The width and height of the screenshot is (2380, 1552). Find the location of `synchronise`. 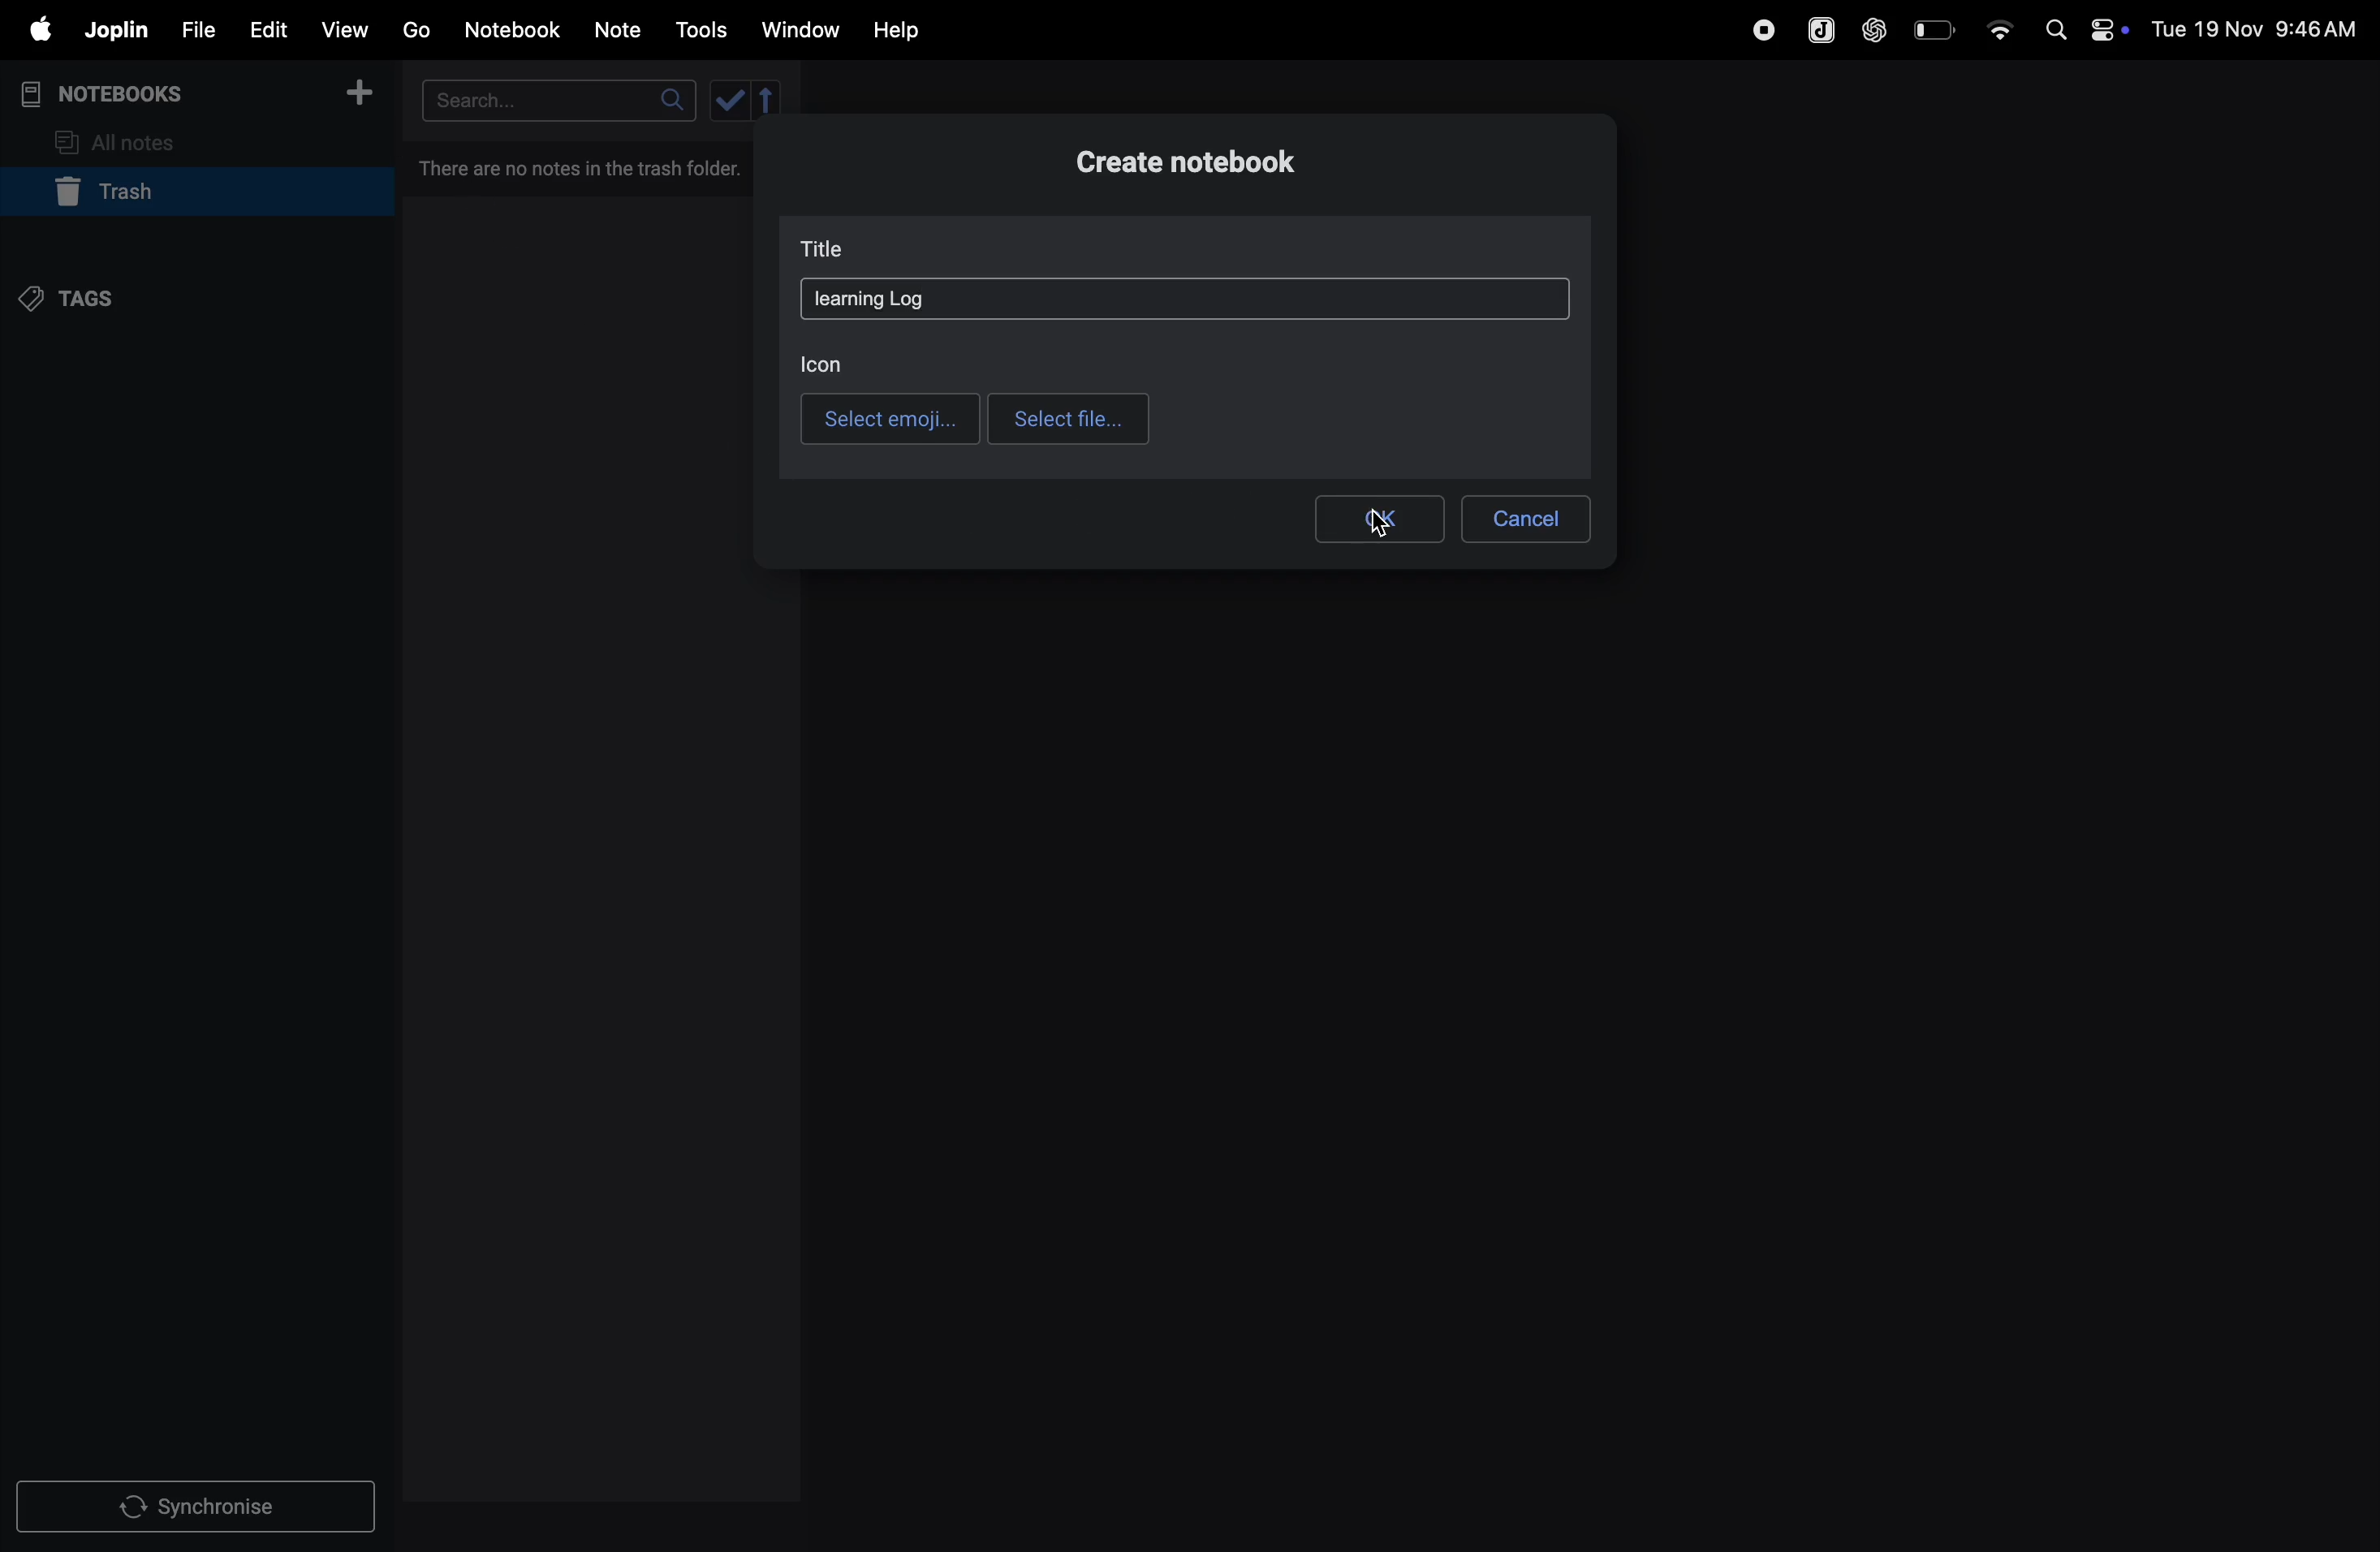

synchronise is located at coordinates (200, 1508).